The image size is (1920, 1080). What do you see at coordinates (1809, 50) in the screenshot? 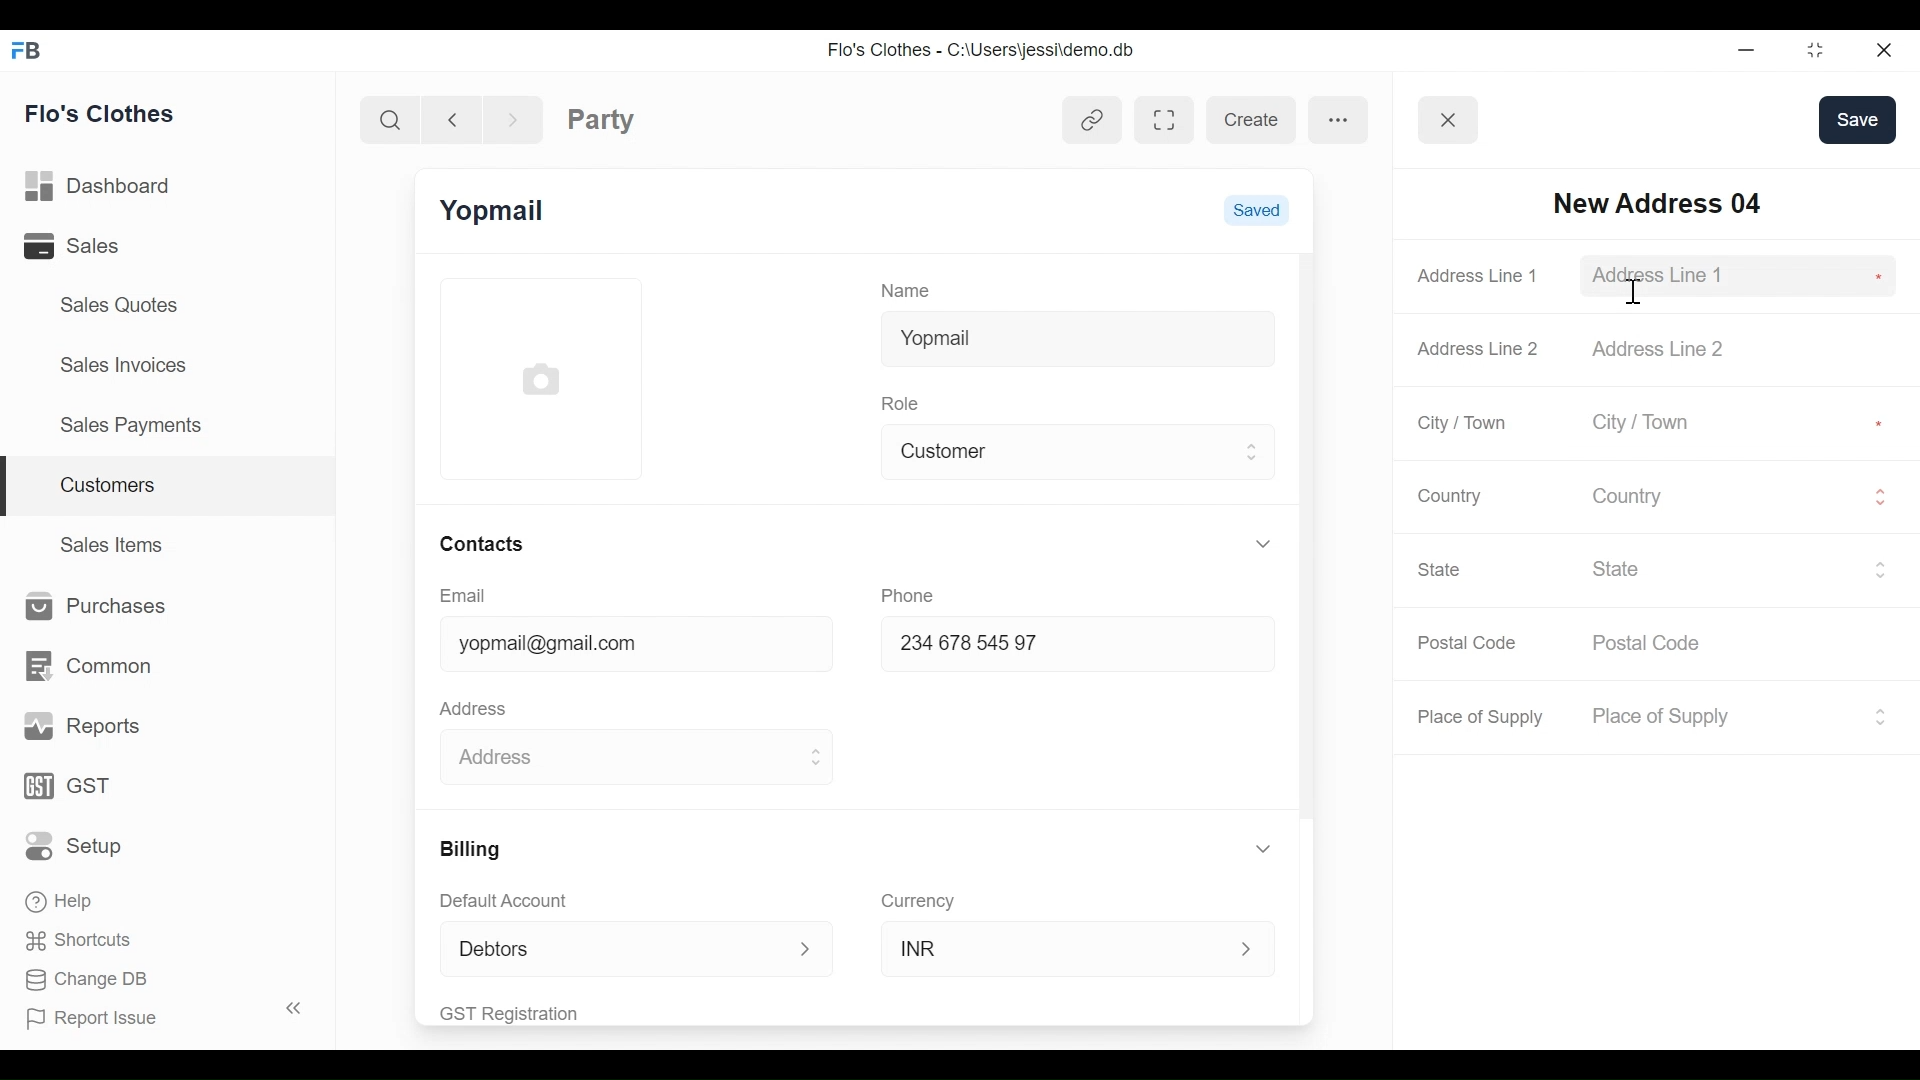
I see `Restore` at bounding box center [1809, 50].